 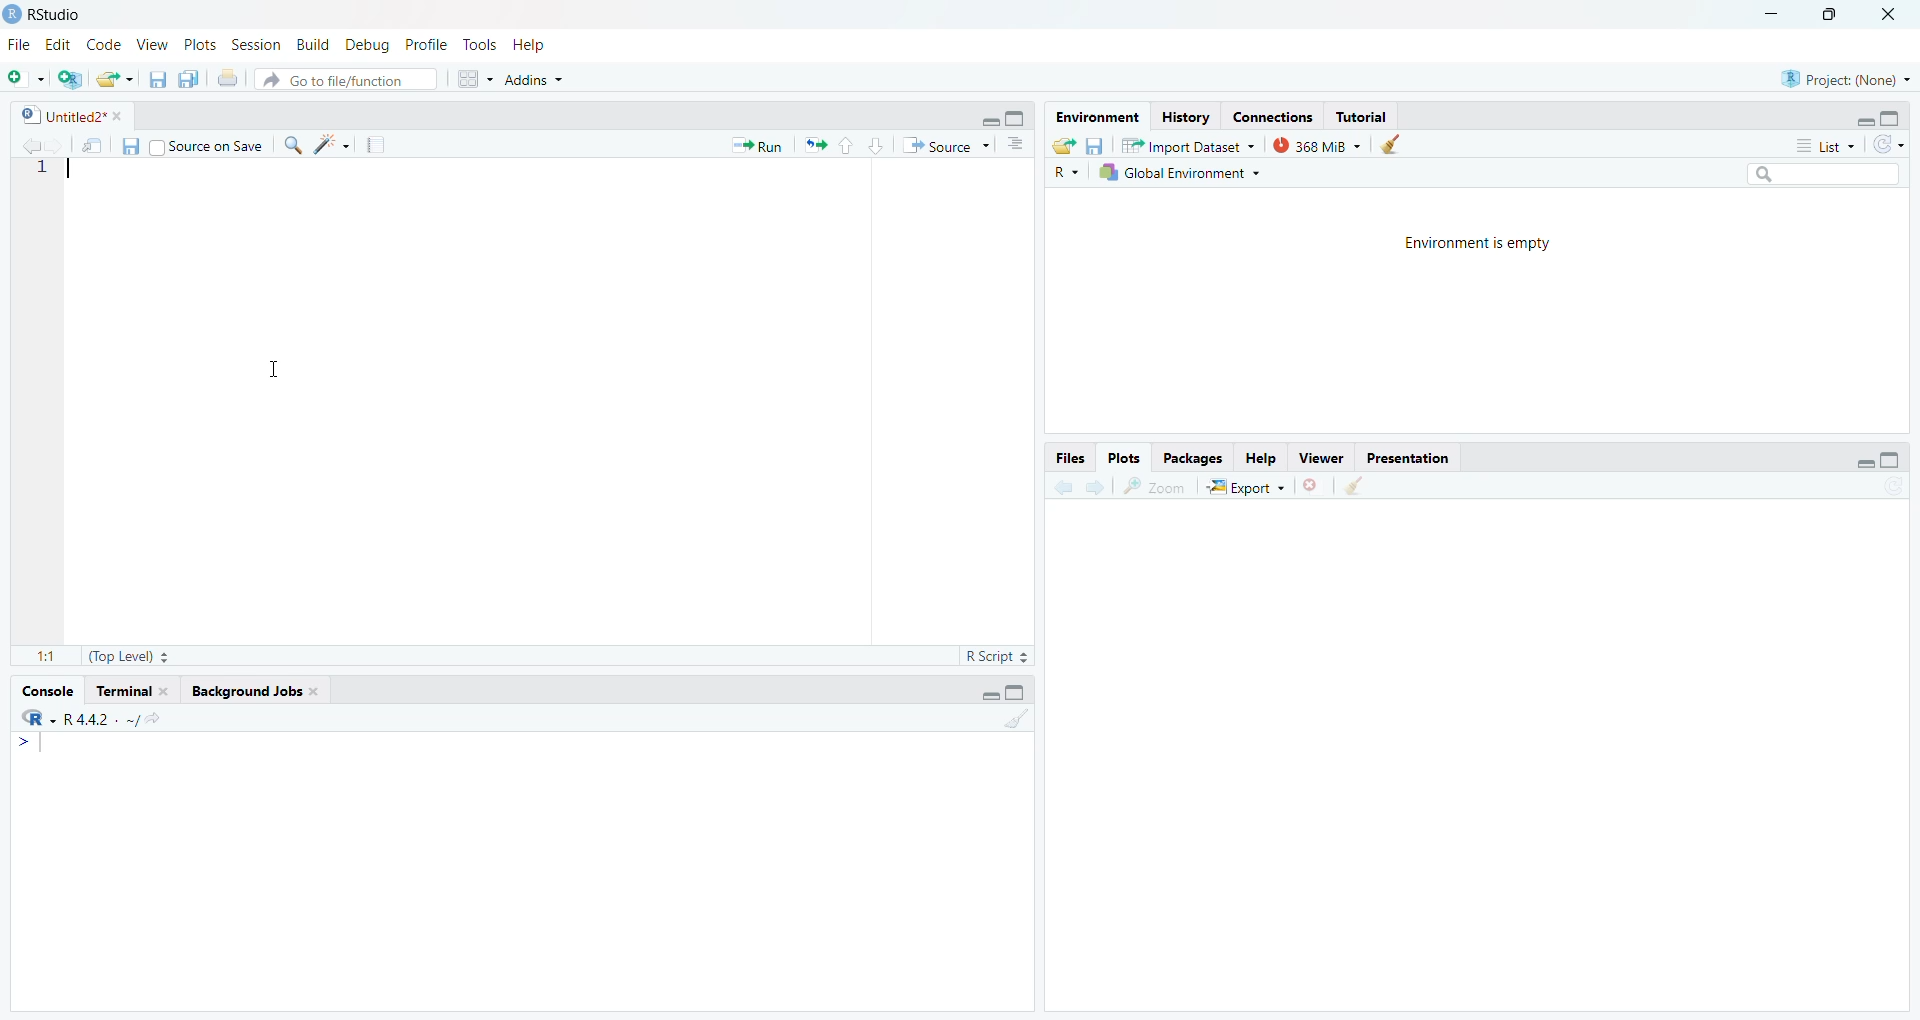 What do you see at coordinates (153, 46) in the screenshot?
I see `2 View` at bounding box center [153, 46].